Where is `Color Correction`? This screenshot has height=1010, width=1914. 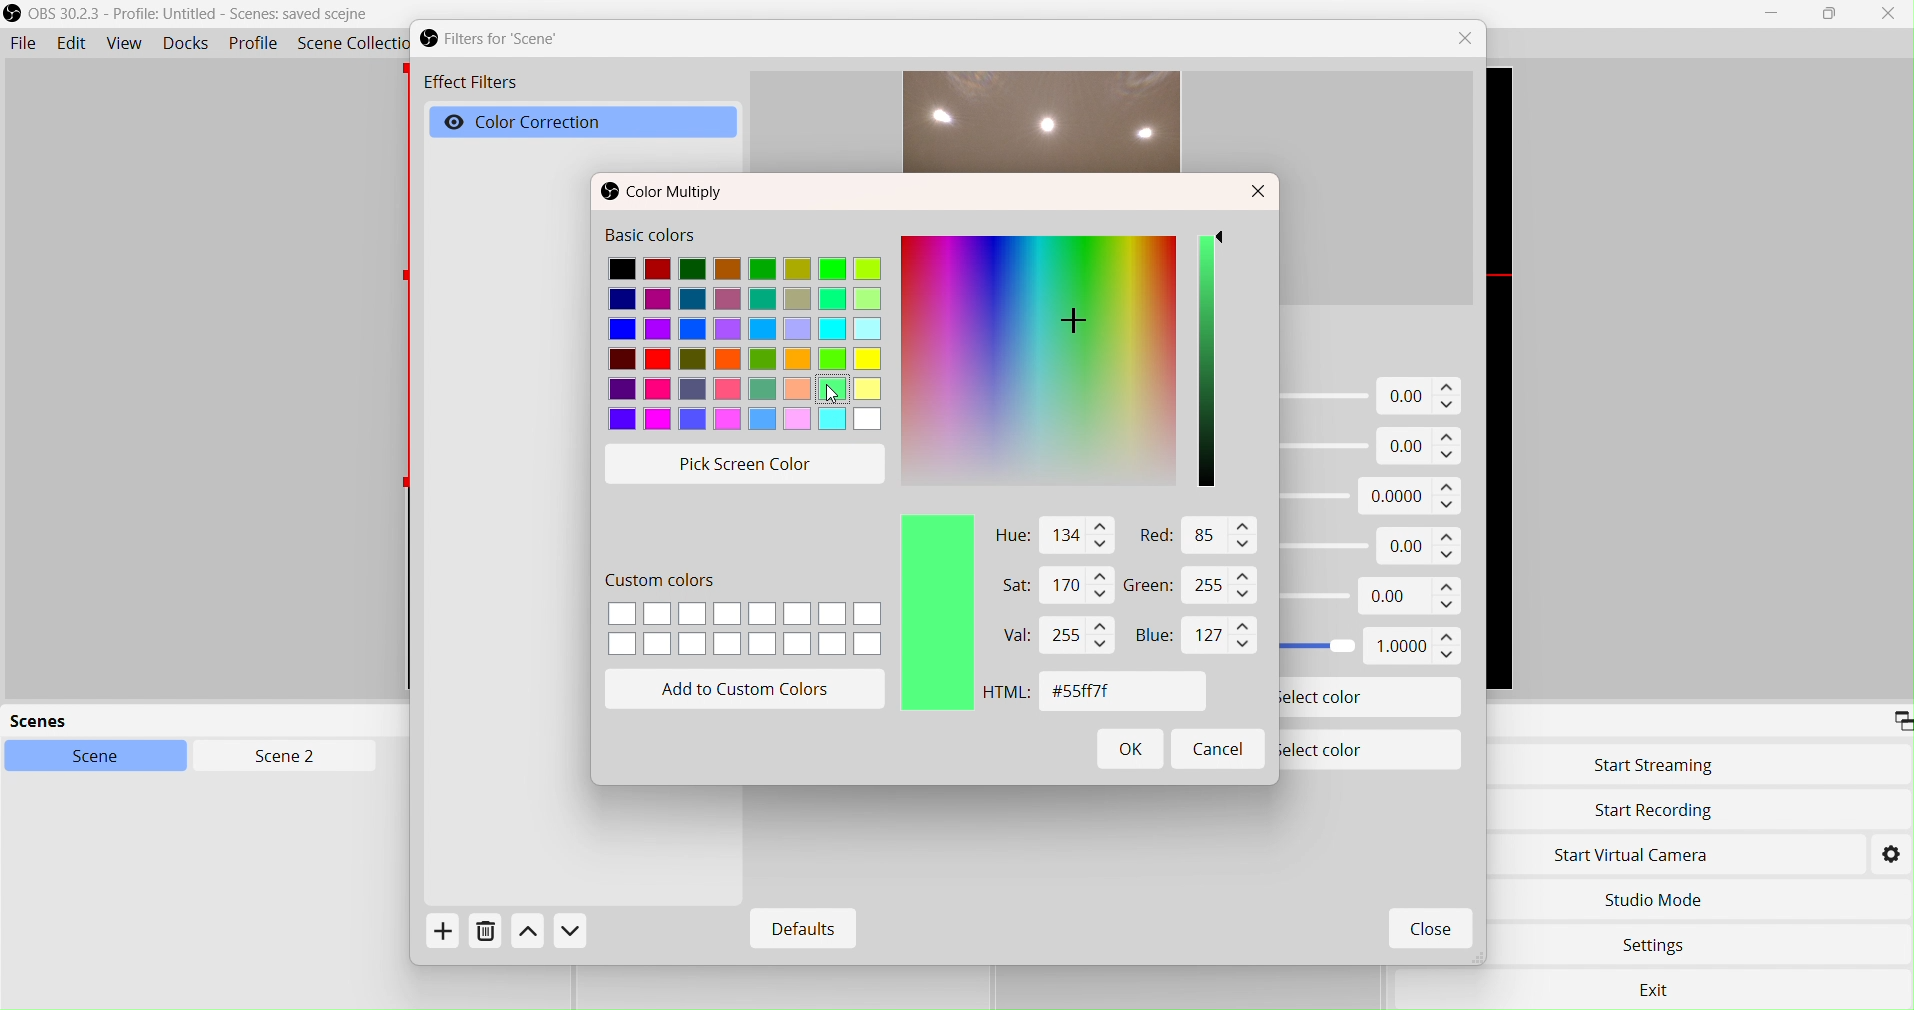
Color Correction is located at coordinates (550, 123).